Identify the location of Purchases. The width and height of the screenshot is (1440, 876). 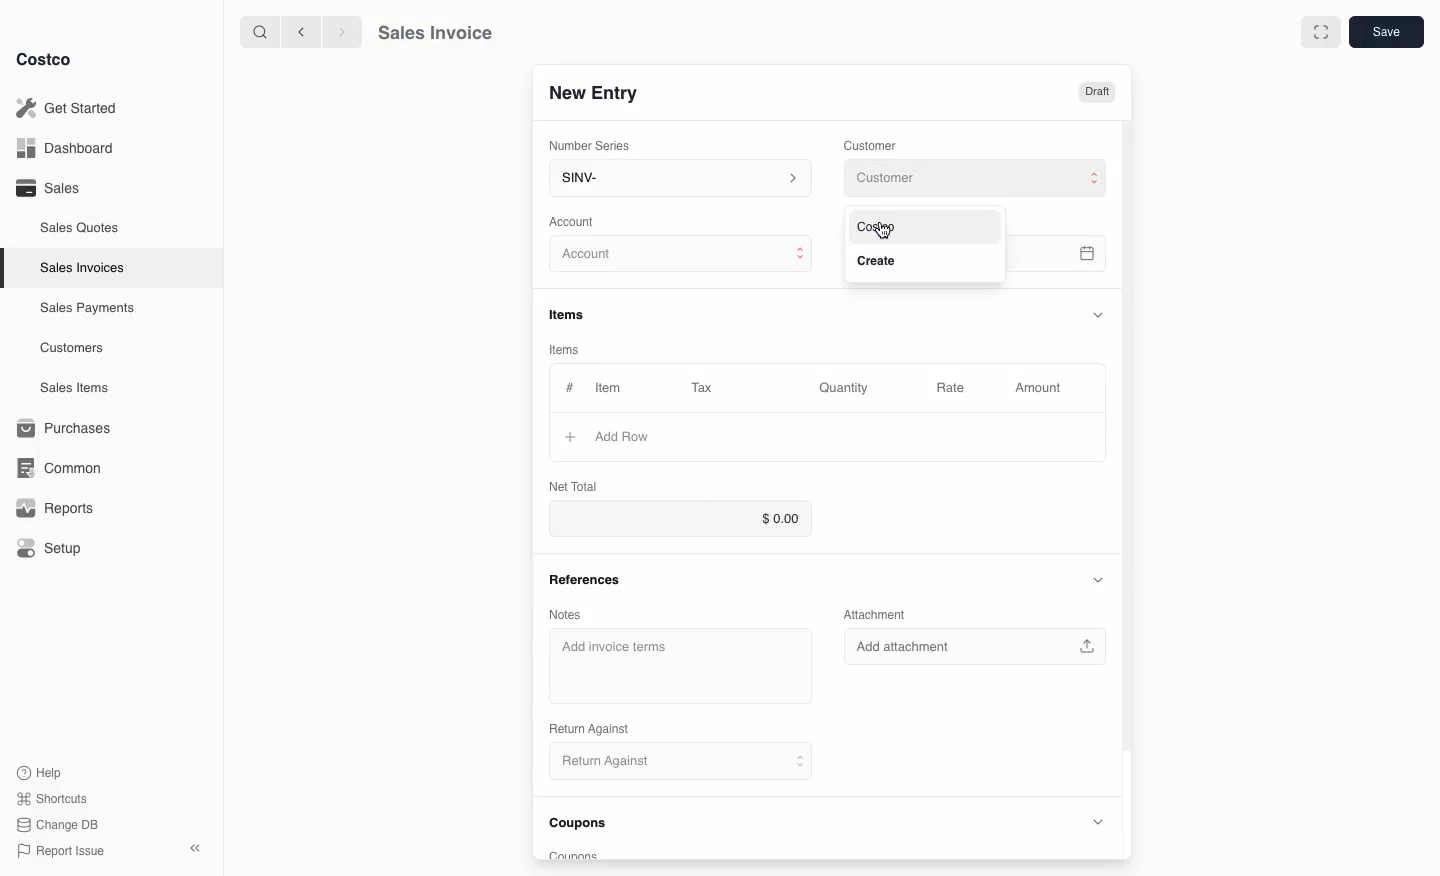
(65, 428).